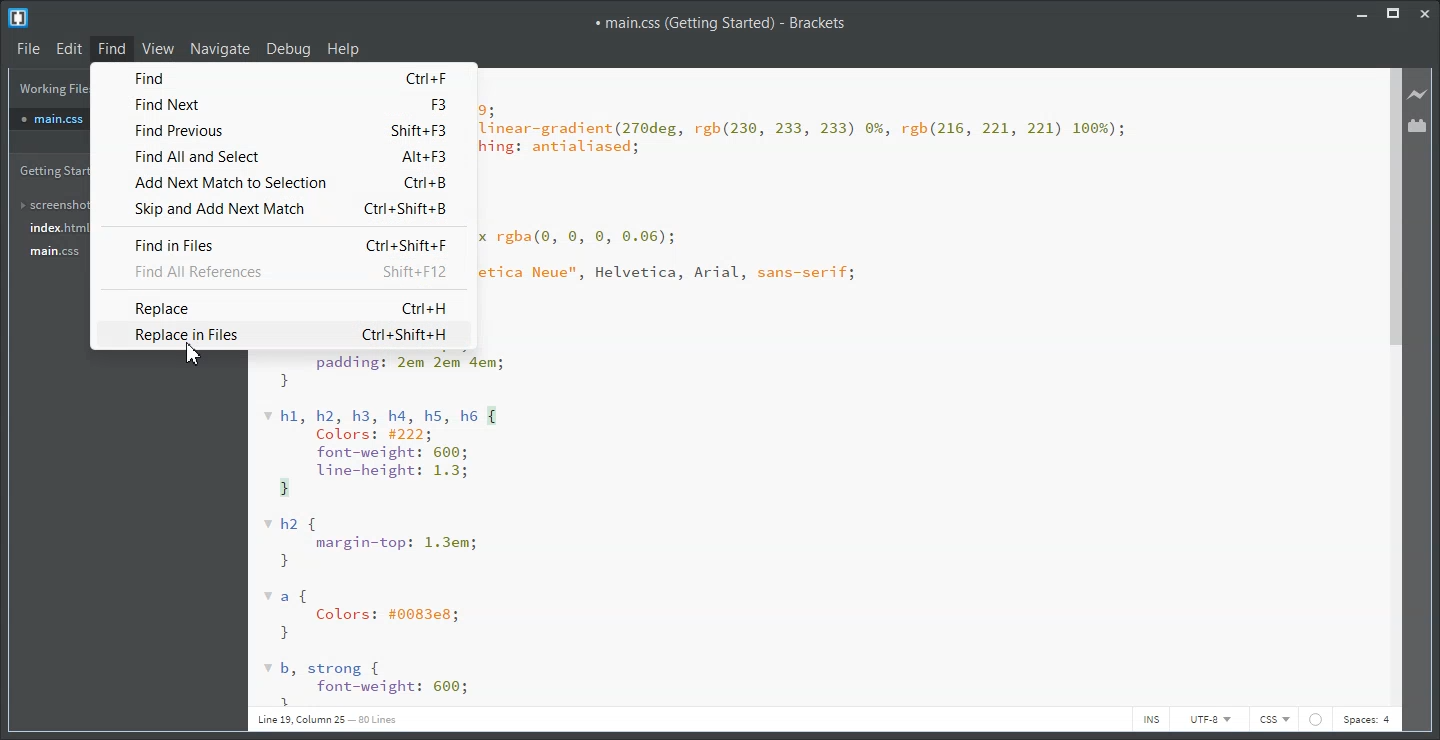  What do you see at coordinates (294, 180) in the screenshot?
I see `‘Add Next Match to Selection Ctrl+B` at bounding box center [294, 180].